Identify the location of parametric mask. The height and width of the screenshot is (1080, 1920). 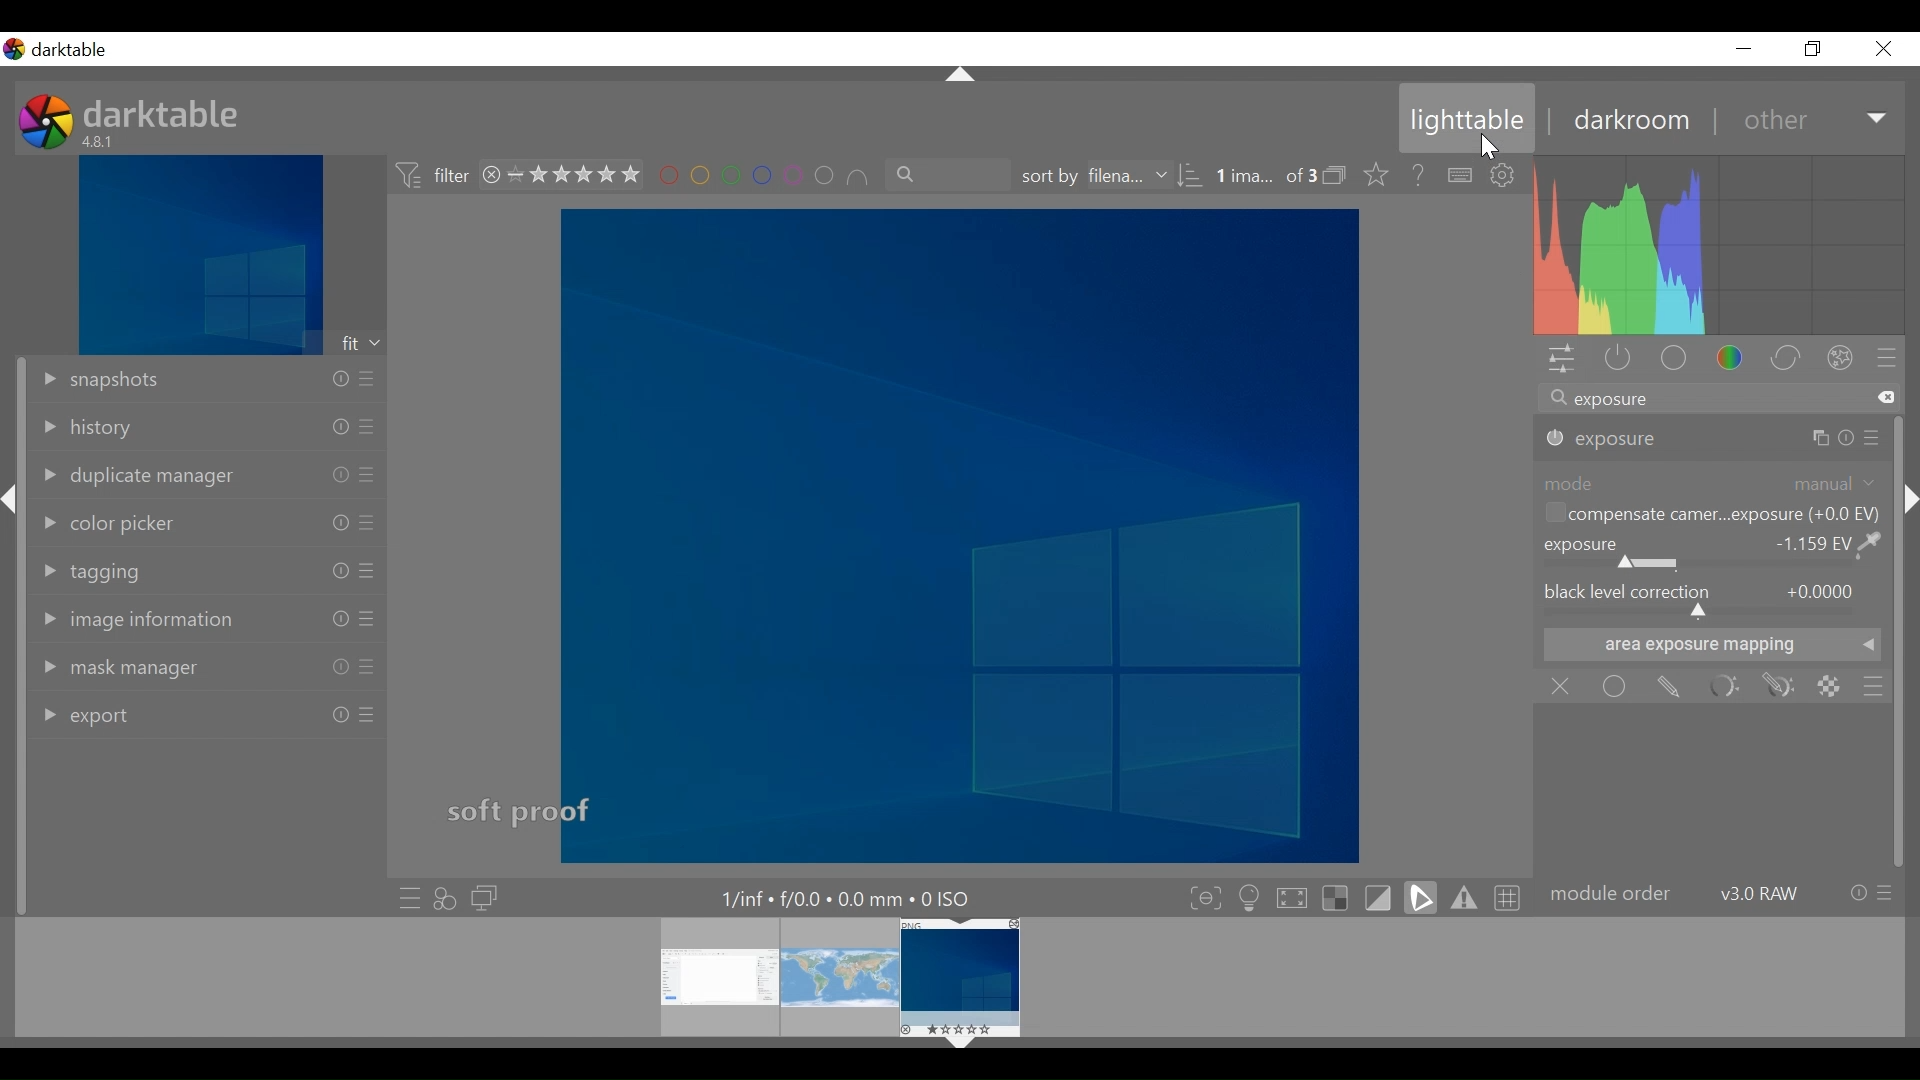
(1718, 687).